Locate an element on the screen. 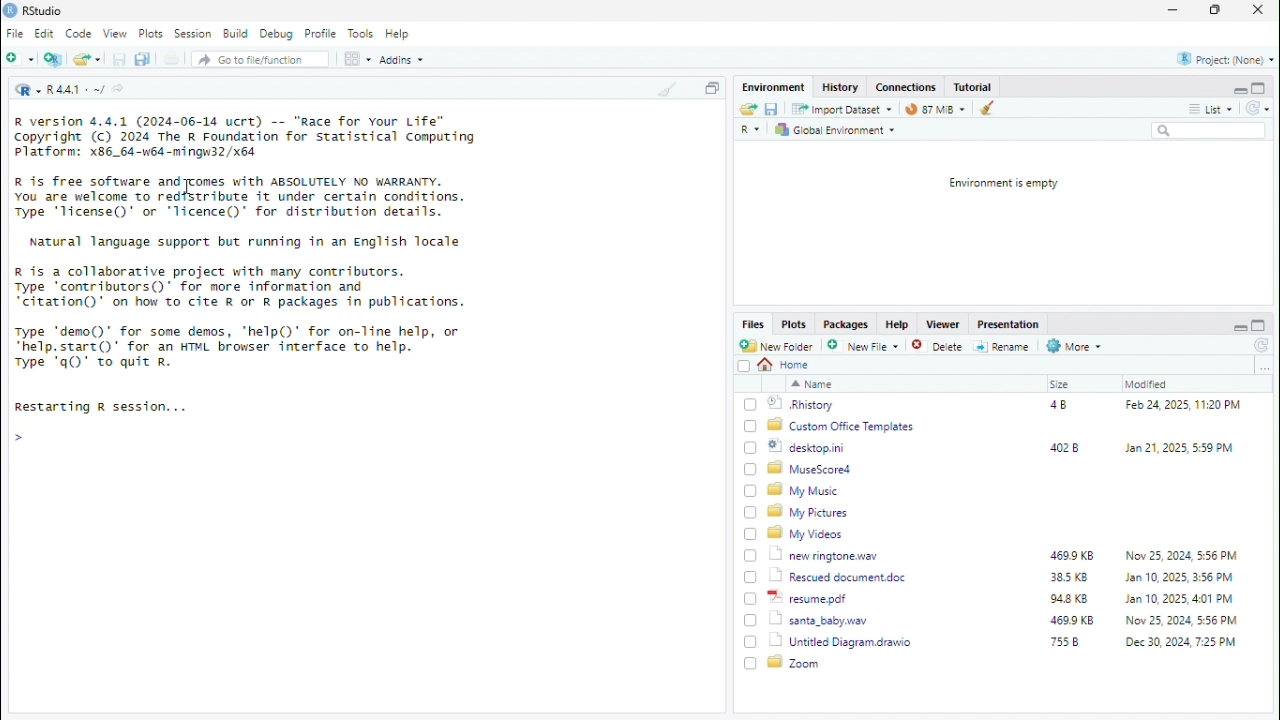  file is located at coordinates (171, 58).